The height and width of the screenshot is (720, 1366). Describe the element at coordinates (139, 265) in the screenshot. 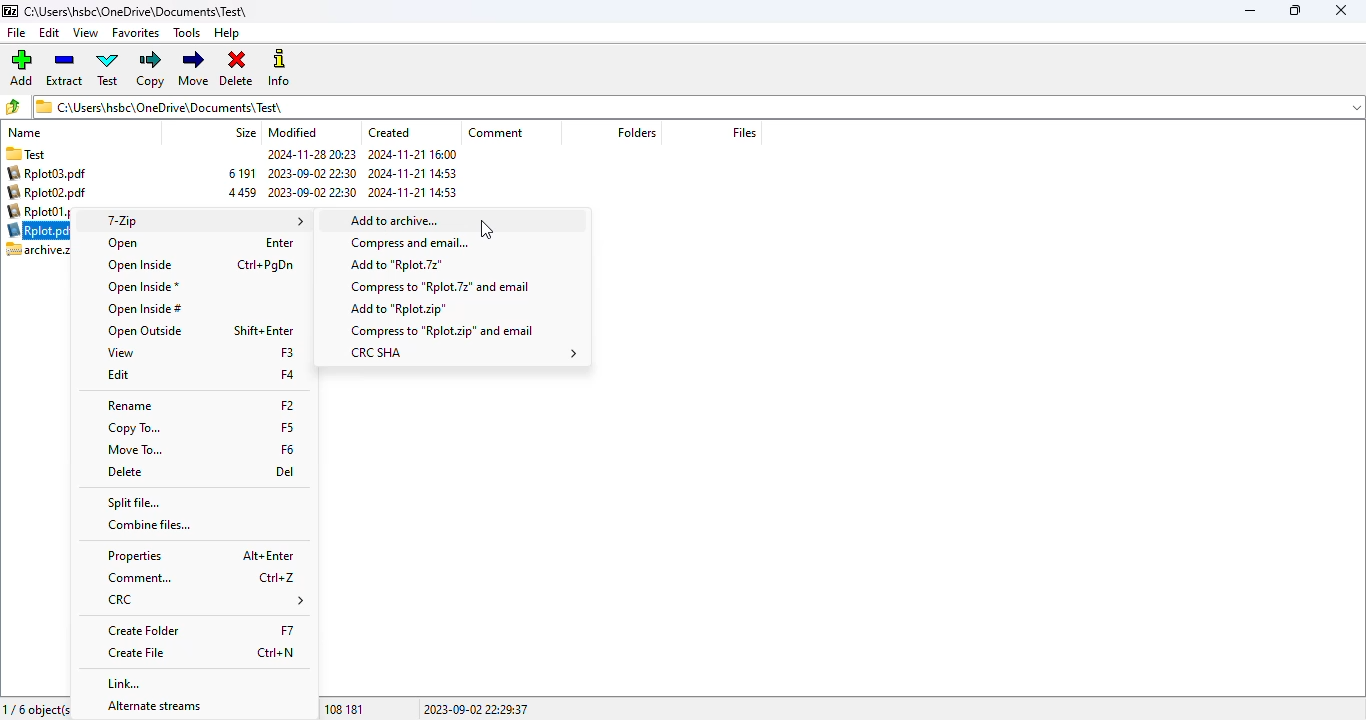

I see `open inside` at that location.